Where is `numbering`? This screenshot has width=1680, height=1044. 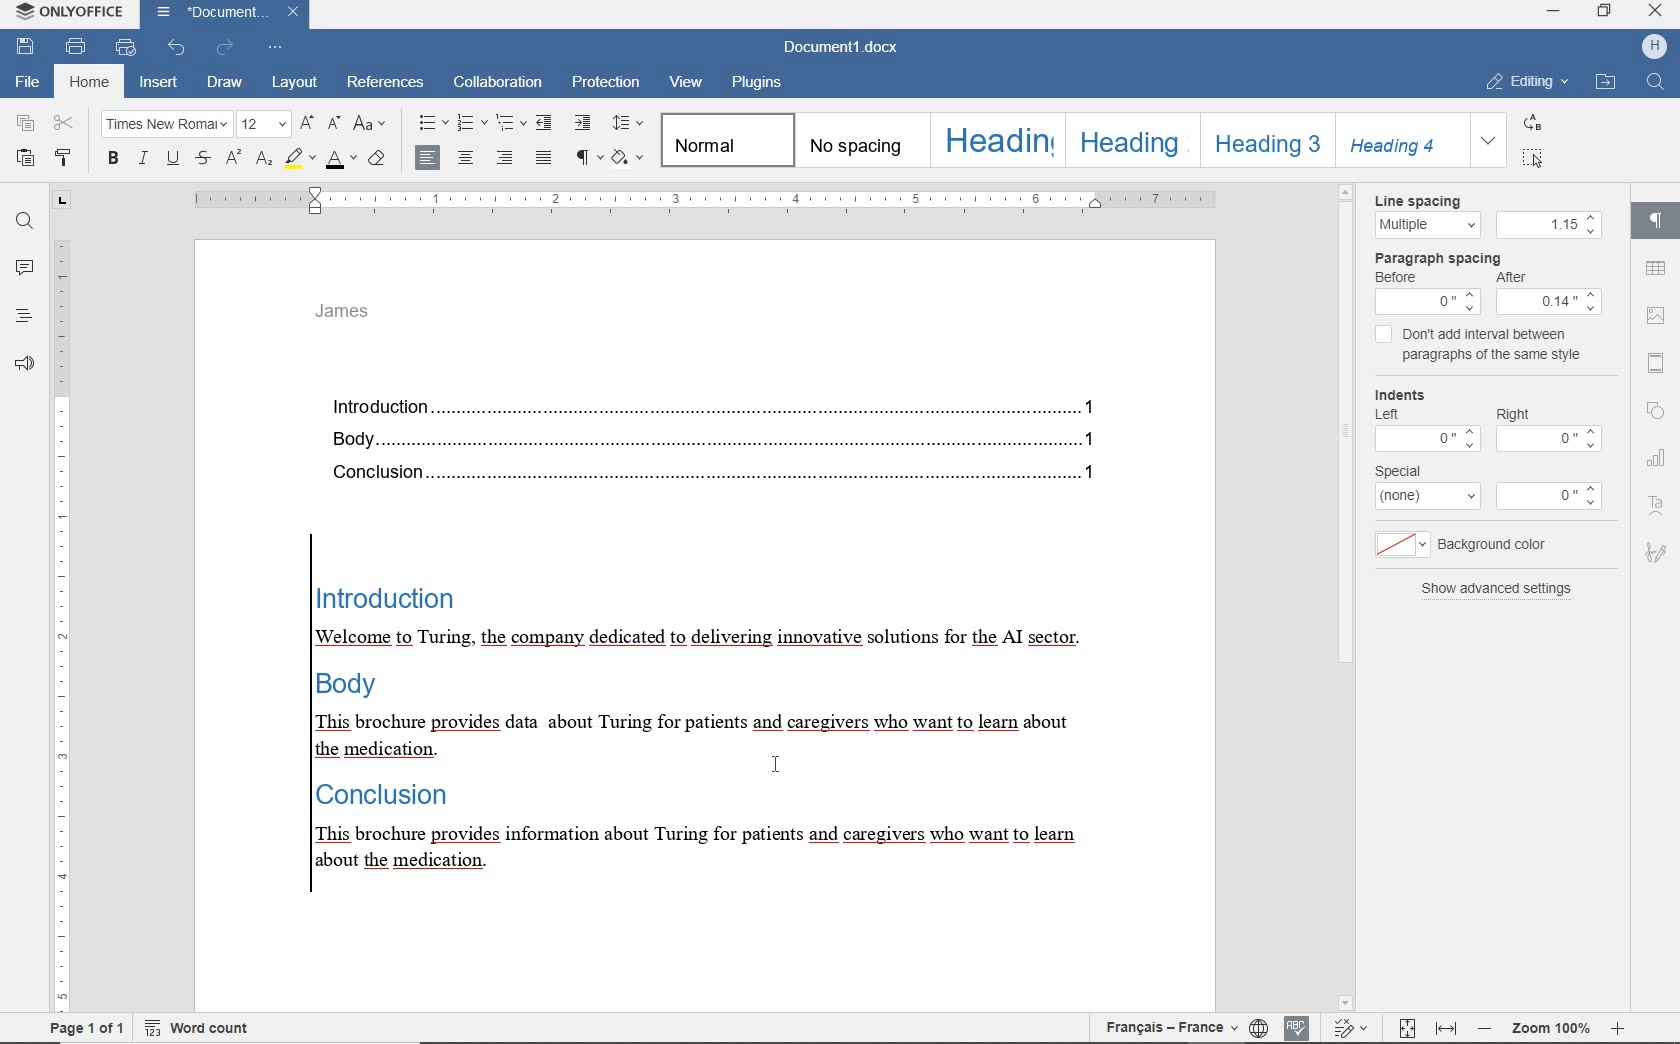 numbering is located at coordinates (472, 122).